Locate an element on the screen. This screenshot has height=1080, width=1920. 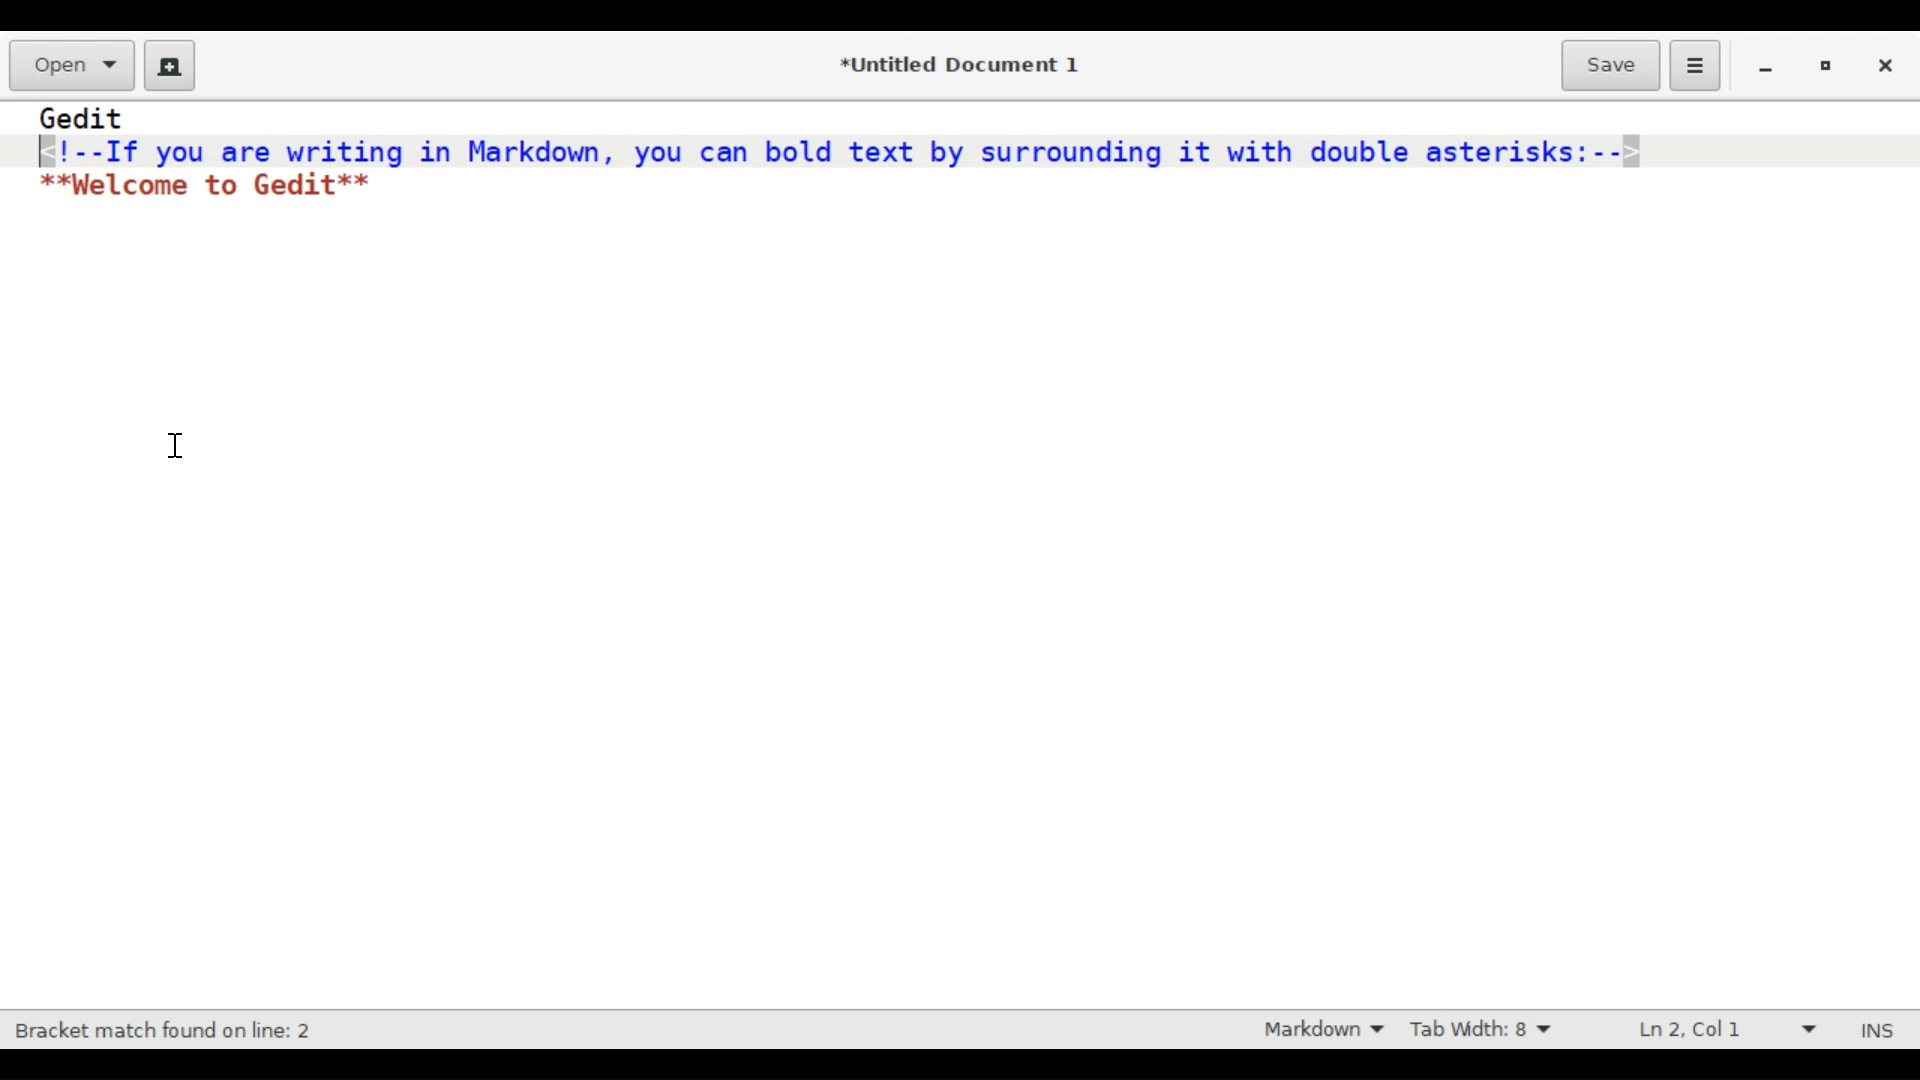
INS is located at coordinates (1881, 1030).